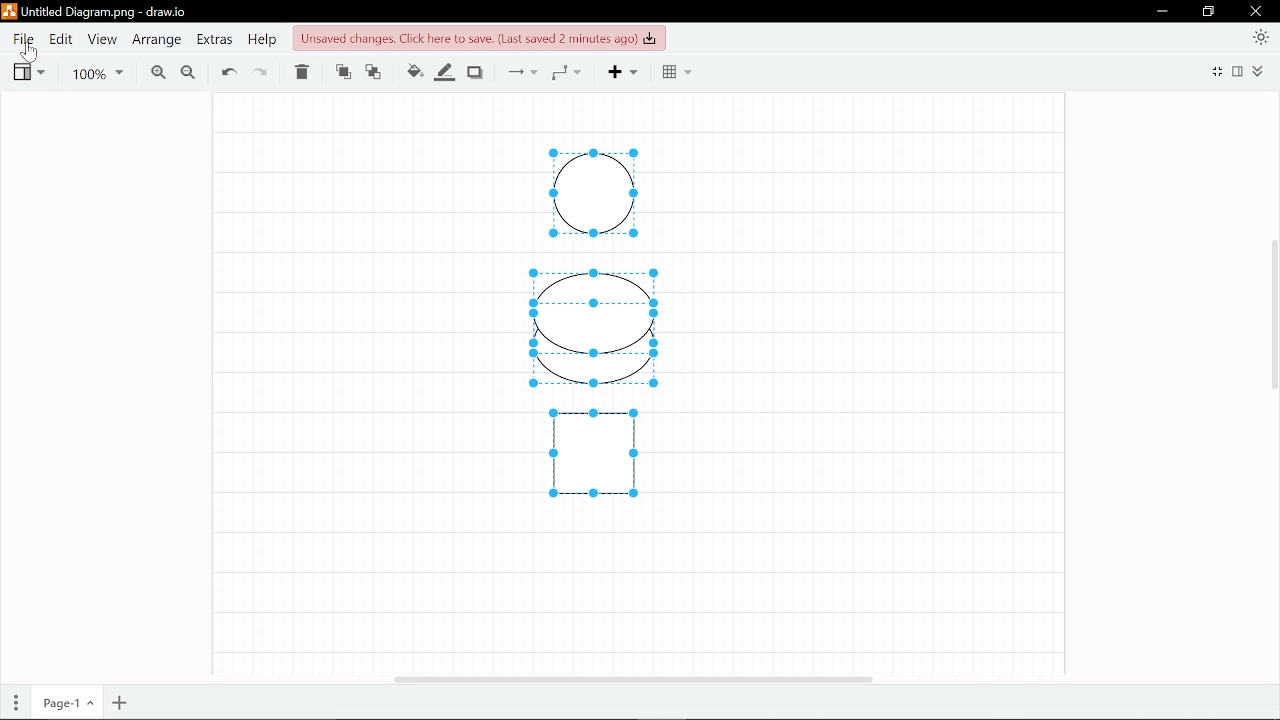 The image size is (1280, 720). I want to click on View, so click(27, 73).